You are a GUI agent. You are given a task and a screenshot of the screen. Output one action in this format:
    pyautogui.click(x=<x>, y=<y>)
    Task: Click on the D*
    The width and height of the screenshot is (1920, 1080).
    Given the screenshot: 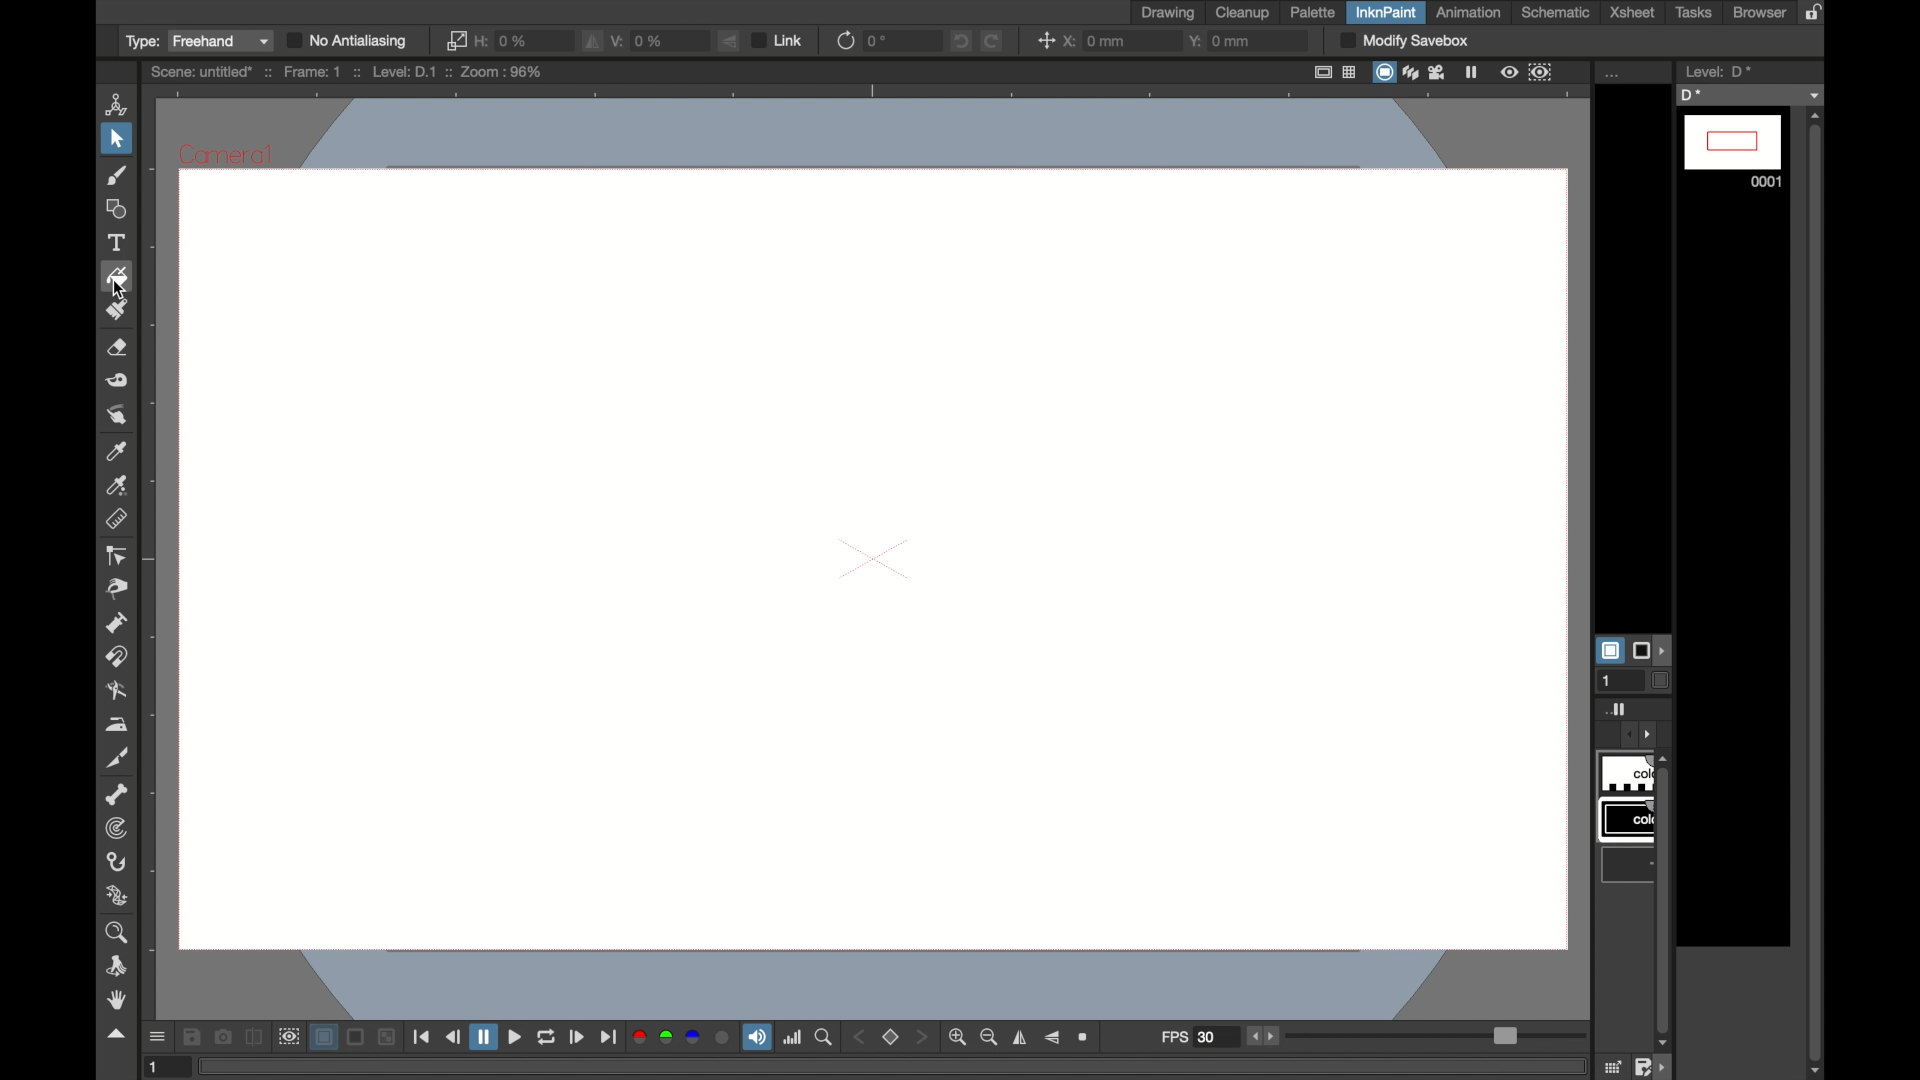 What is the action you would take?
    pyautogui.click(x=1751, y=95)
    